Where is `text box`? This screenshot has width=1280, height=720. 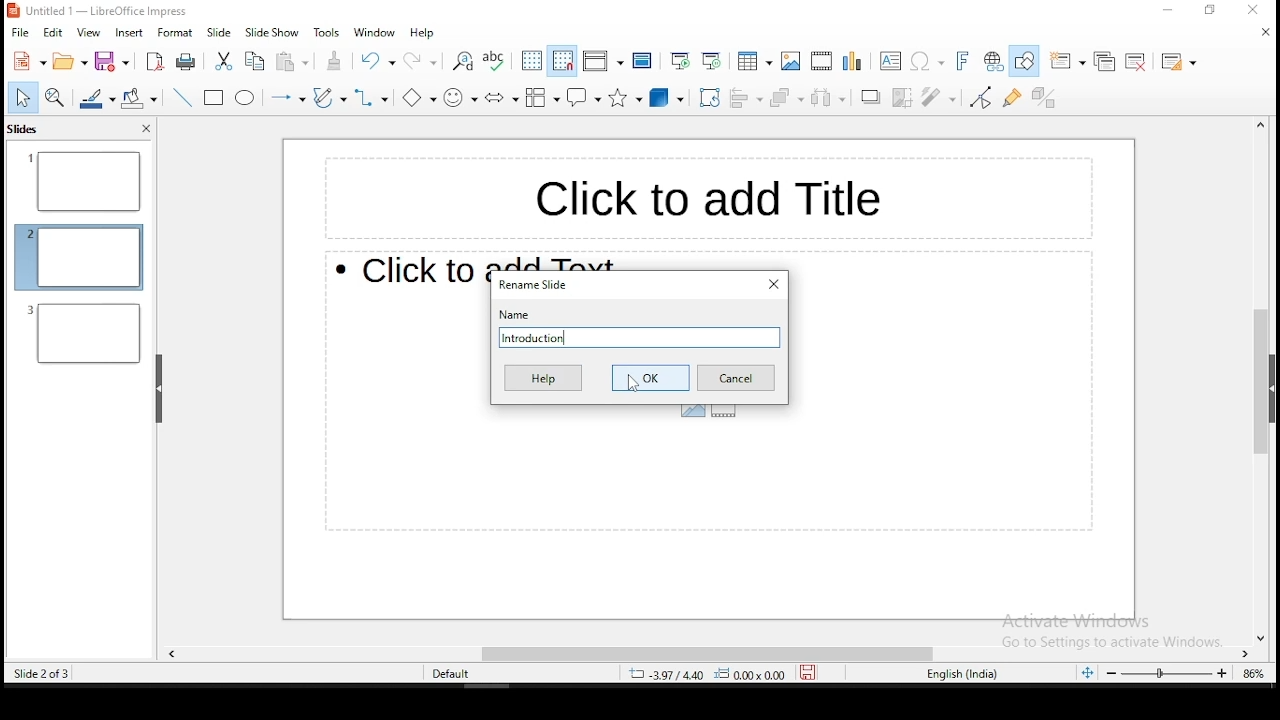
text box is located at coordinates (699, 194).